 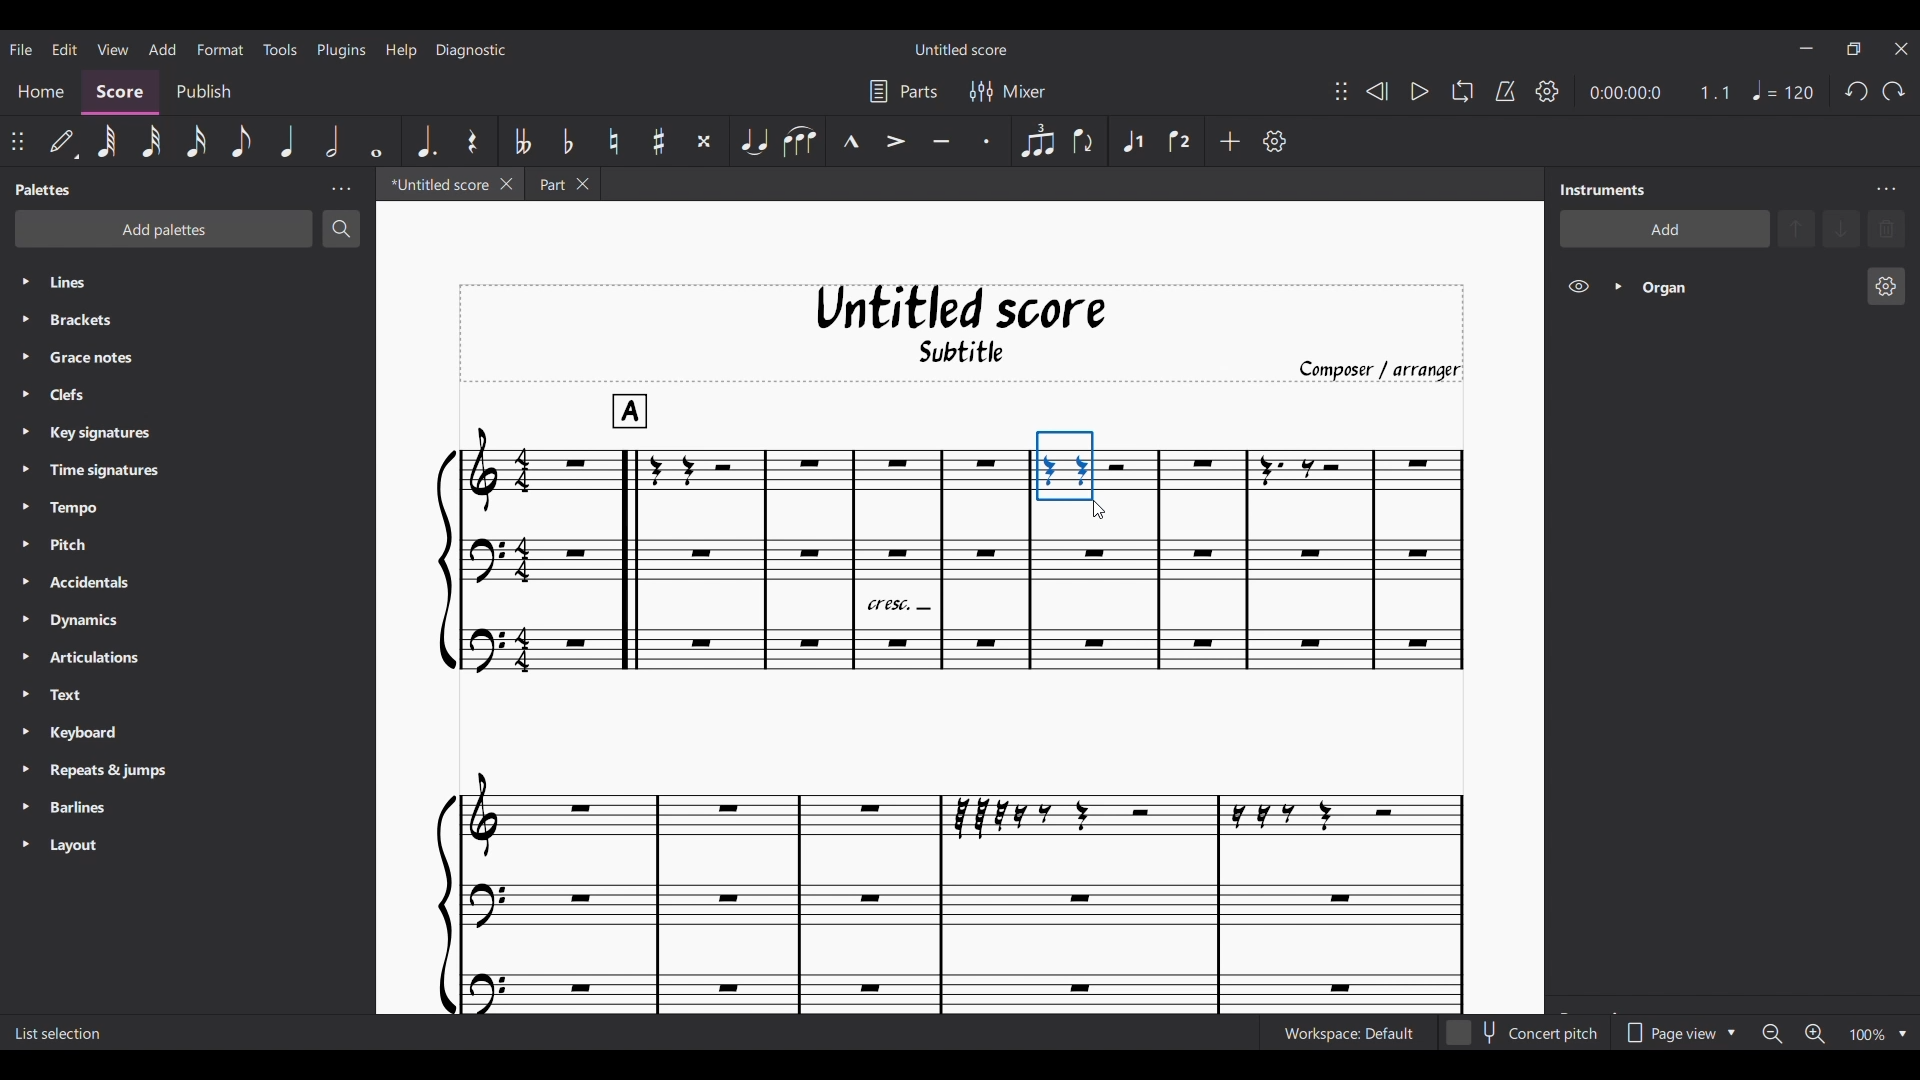 What do you see at coordinates (1616, 287) in the screenshot?
I see `Expand Organ` at bounding box center [1616, 287].